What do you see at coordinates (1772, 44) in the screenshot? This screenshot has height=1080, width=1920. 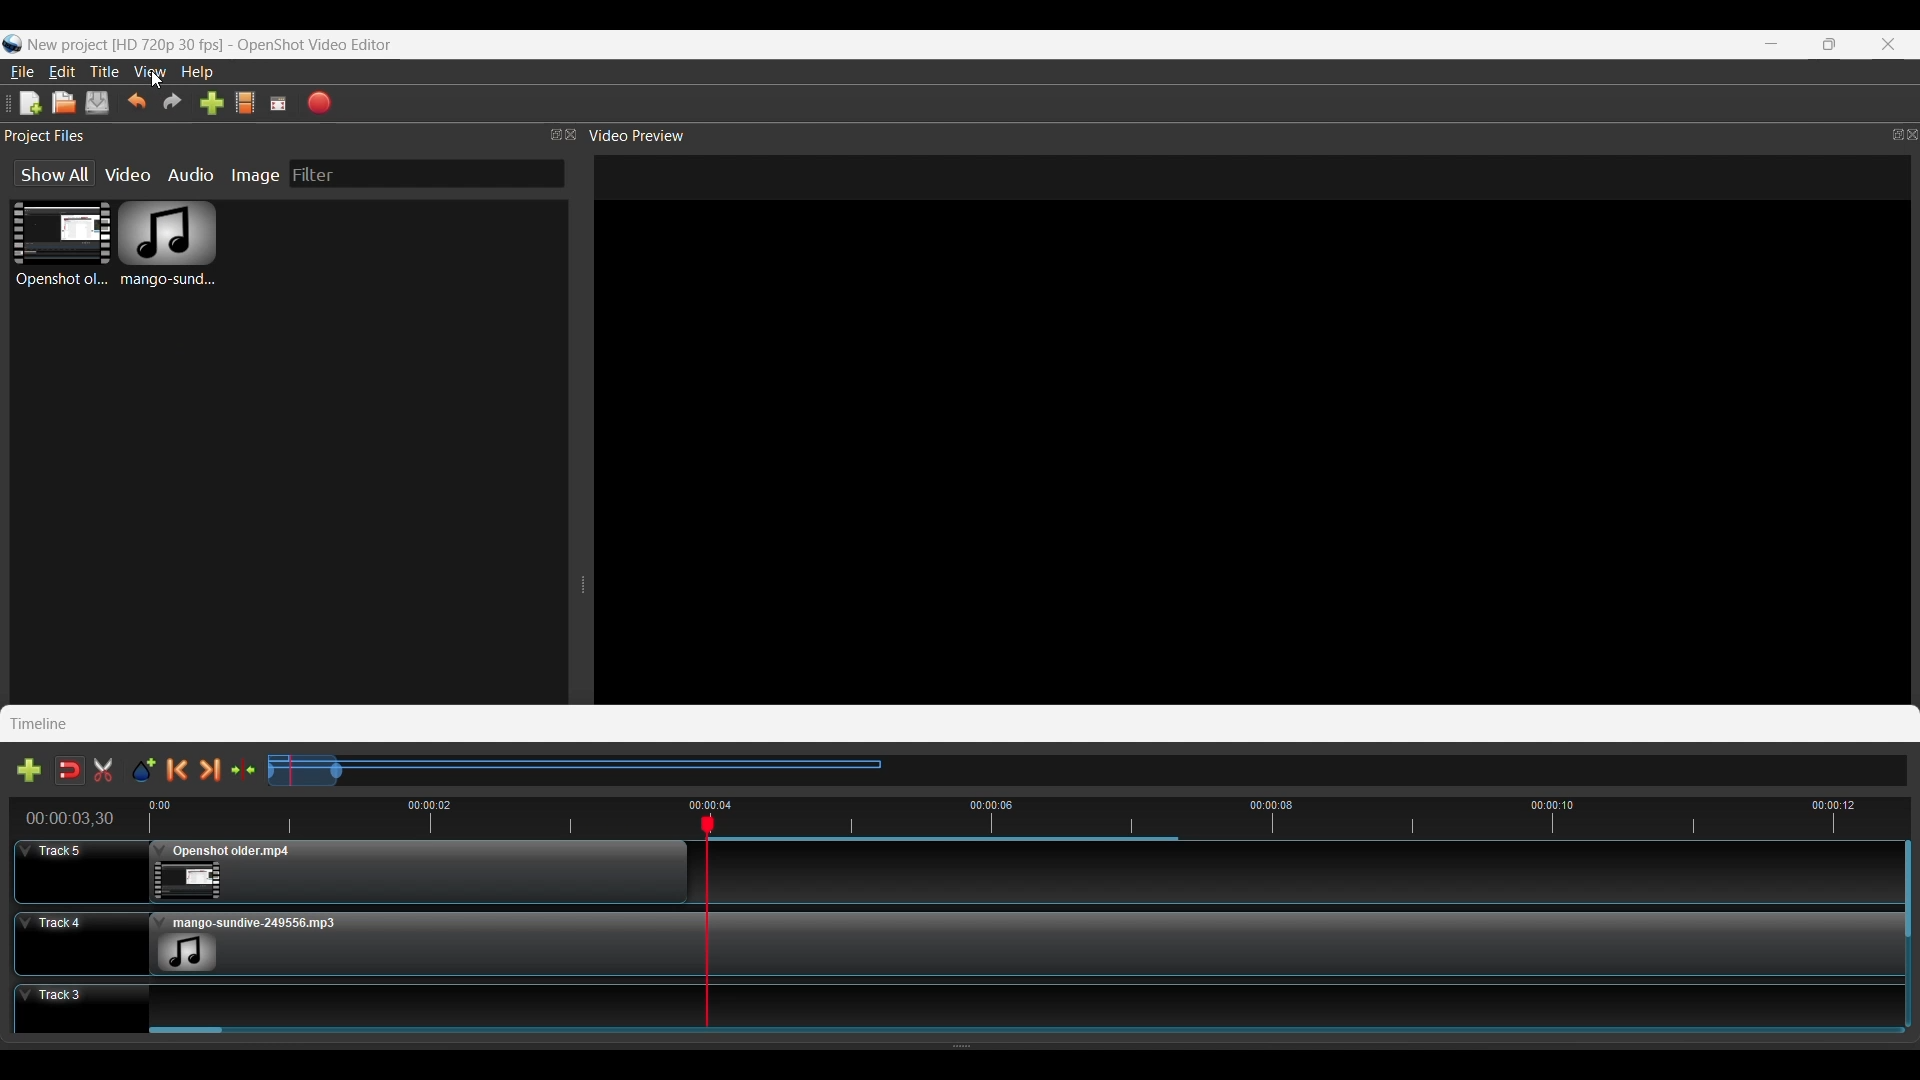 I see `Minimize` at bounding box center [1772, 44].